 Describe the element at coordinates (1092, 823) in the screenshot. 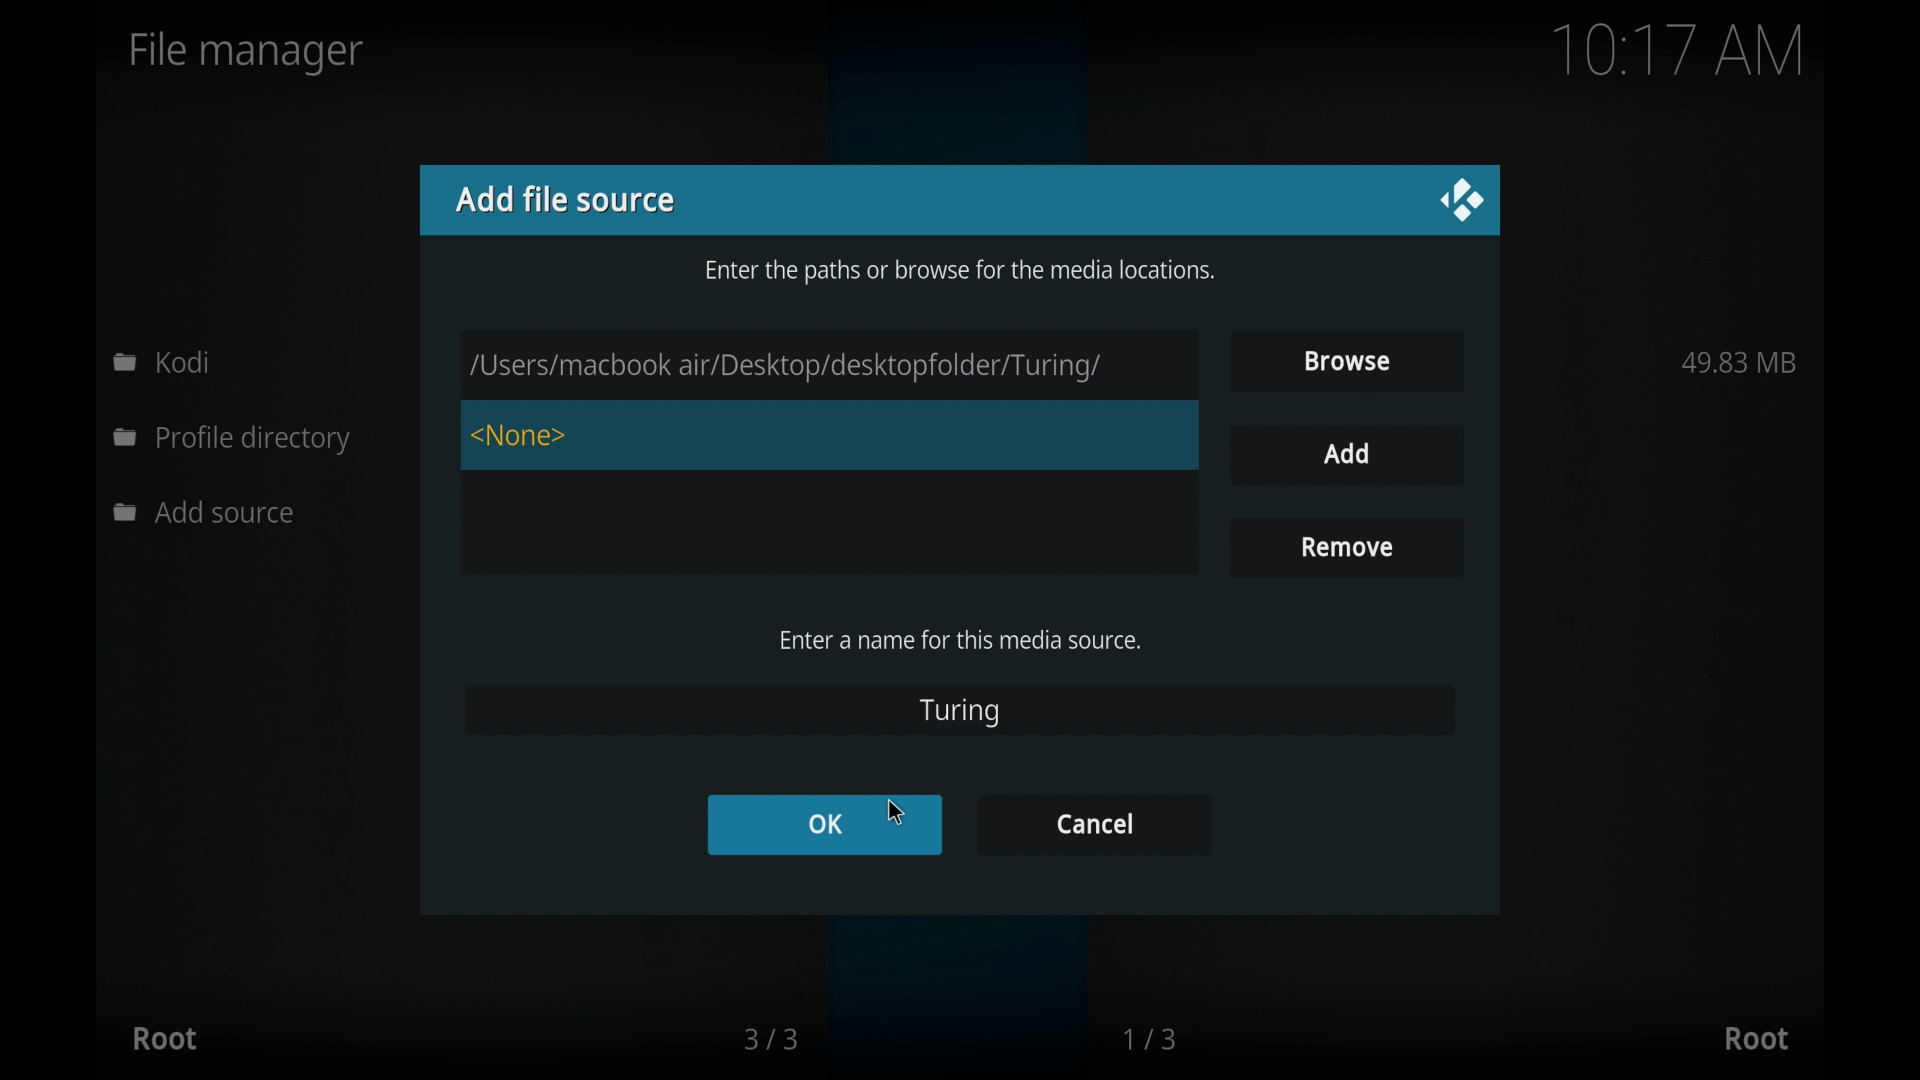

I see `cancel` at that location.